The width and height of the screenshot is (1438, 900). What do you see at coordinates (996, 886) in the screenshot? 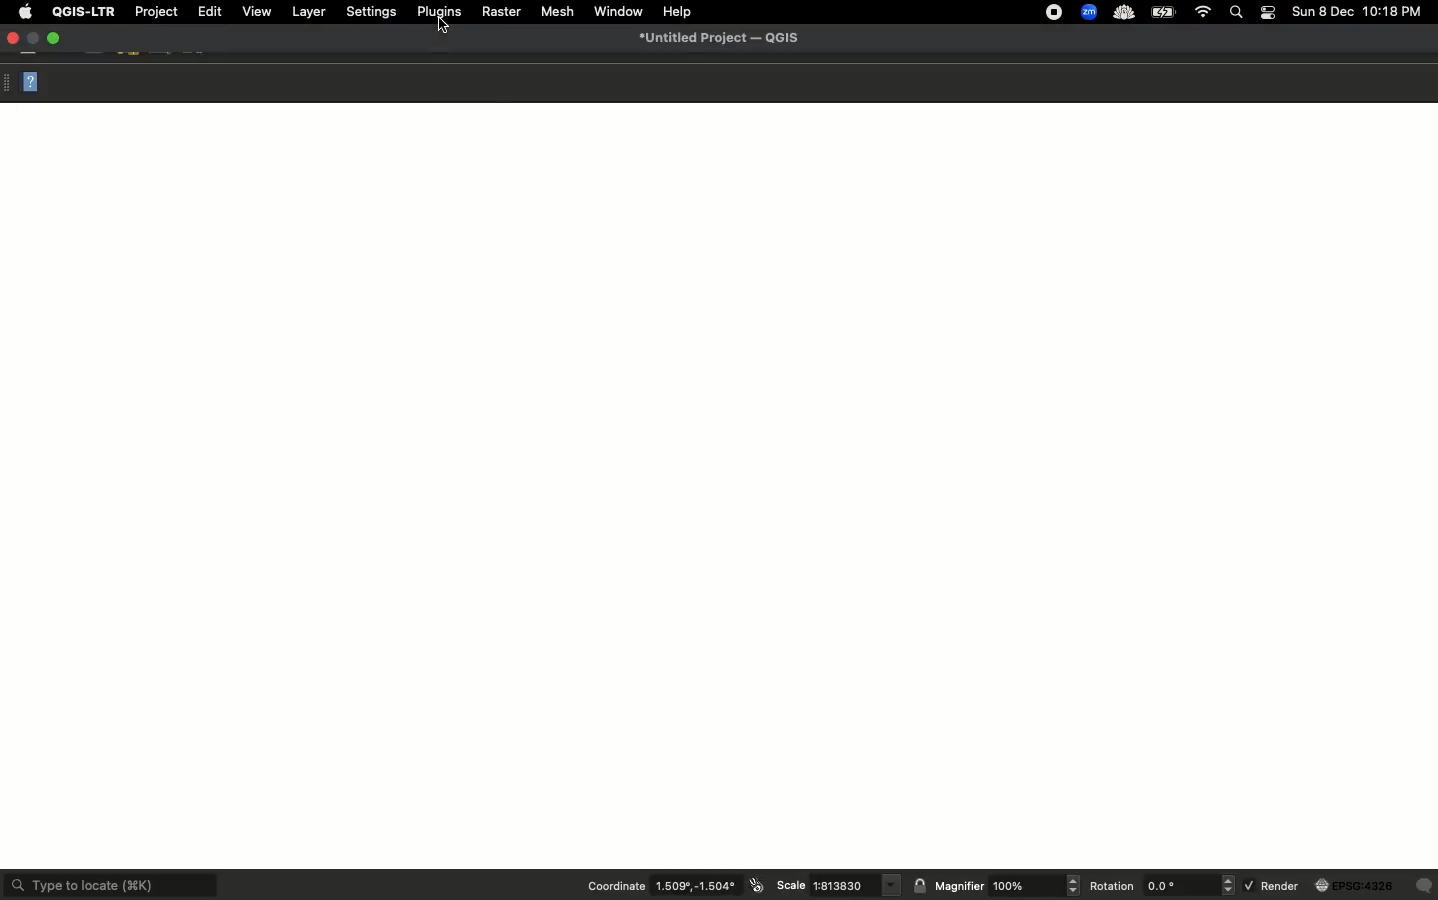
I see `Magnifier` at bounding box center [996, 886].